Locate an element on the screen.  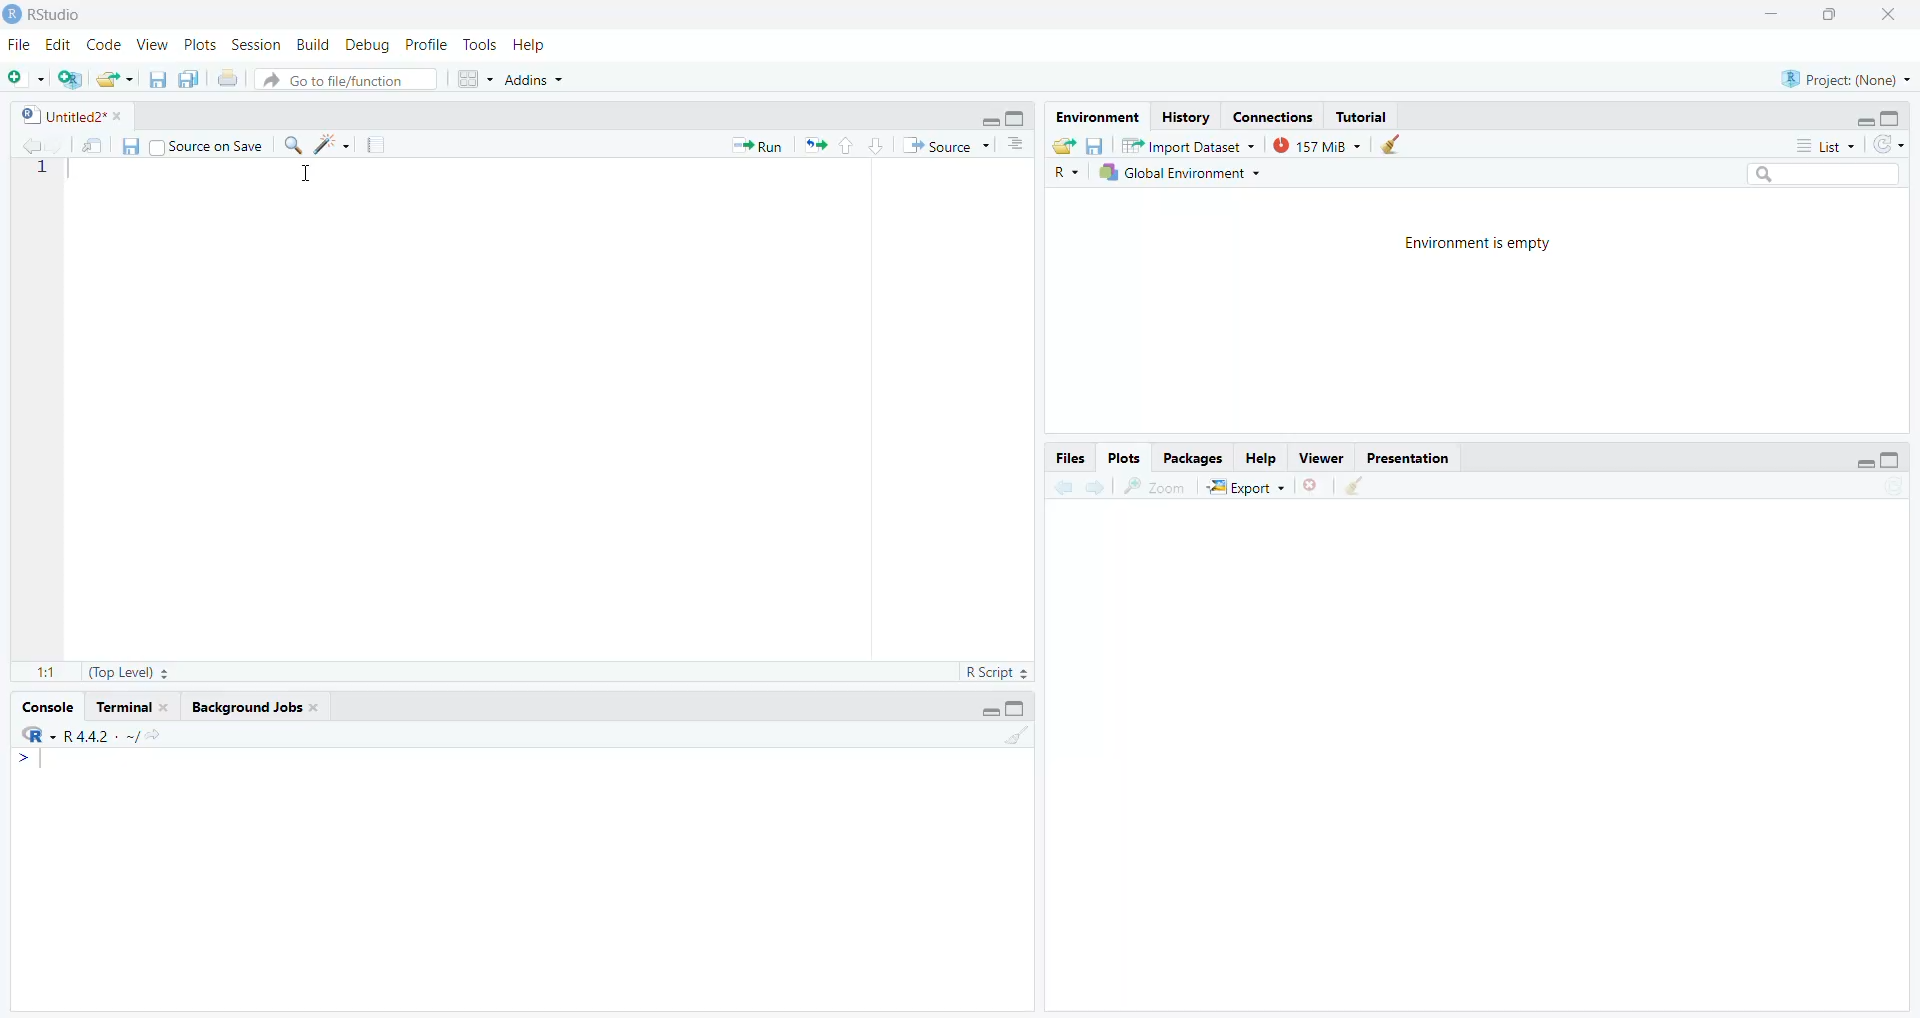
Help is located at coordinates (1262, 457).